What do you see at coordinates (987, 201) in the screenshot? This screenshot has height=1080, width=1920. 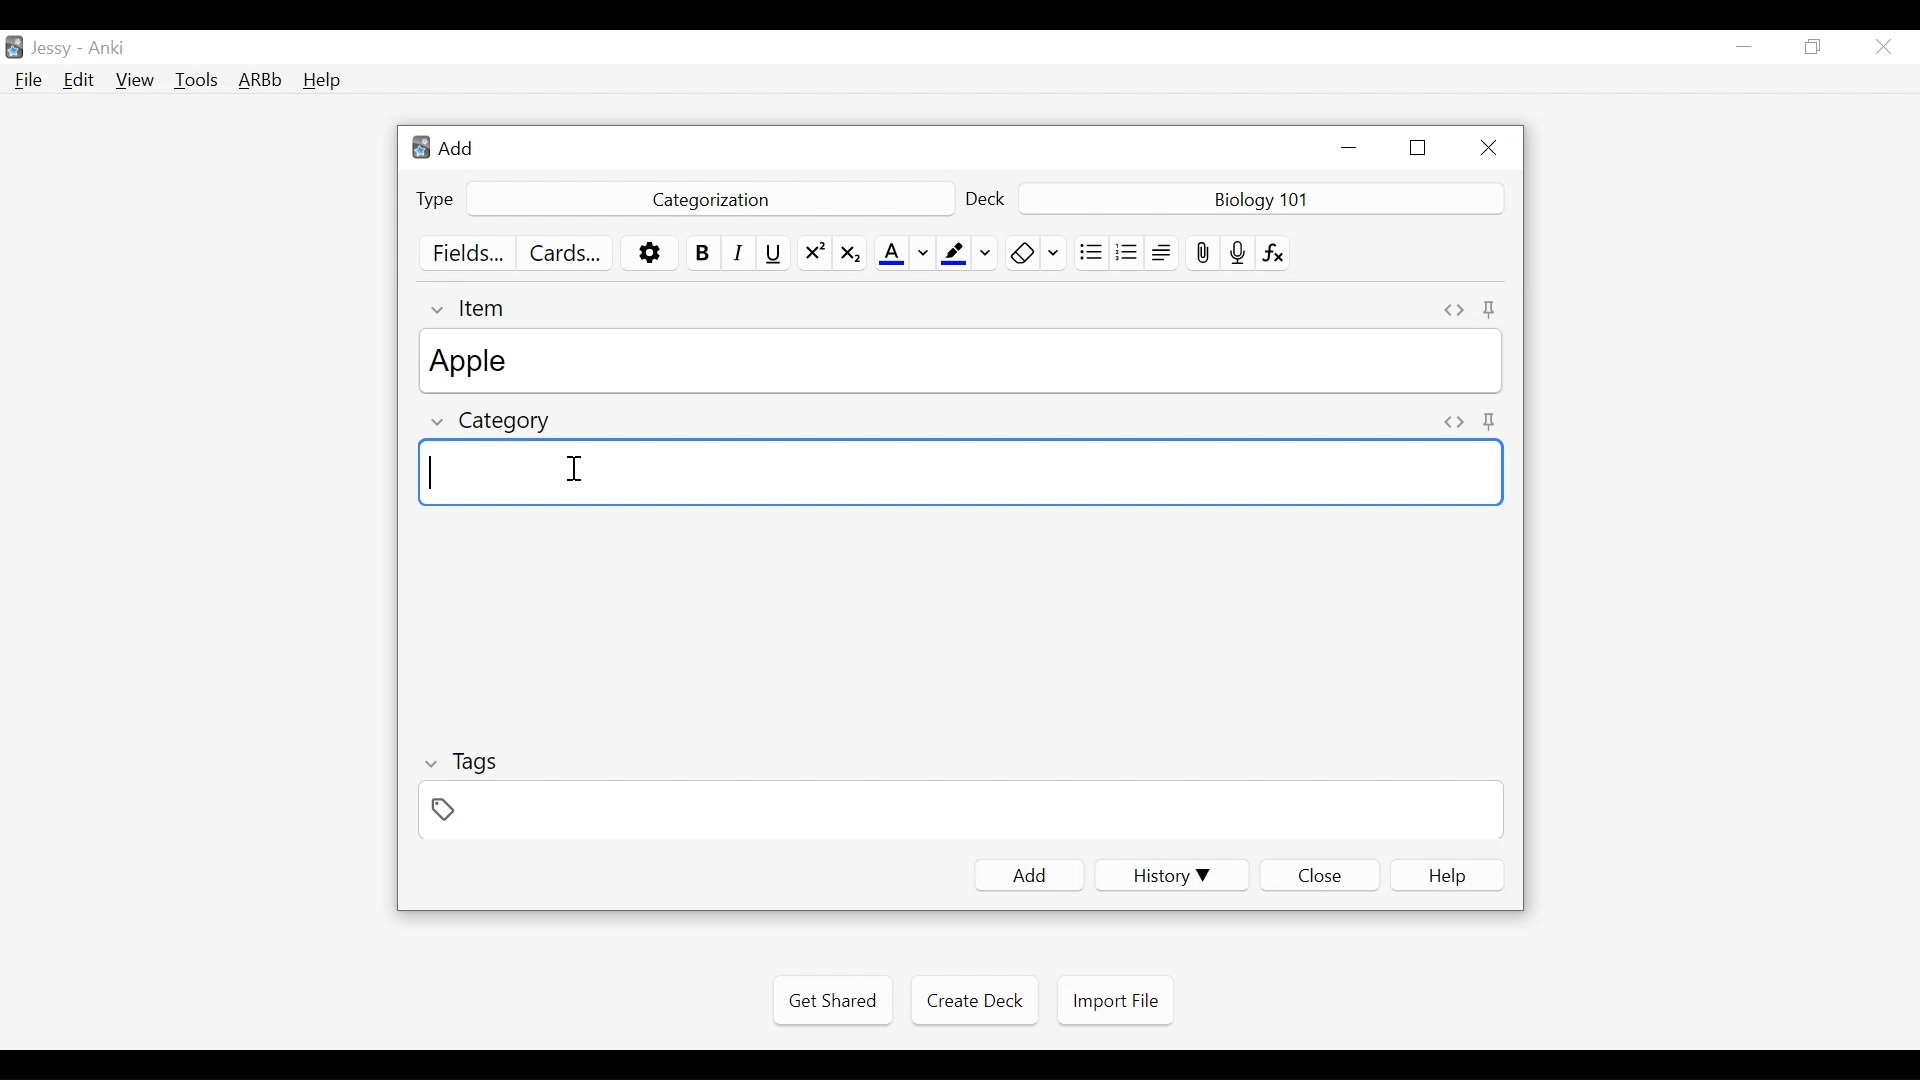 I see `Deck` at bounding box center [987, 201].